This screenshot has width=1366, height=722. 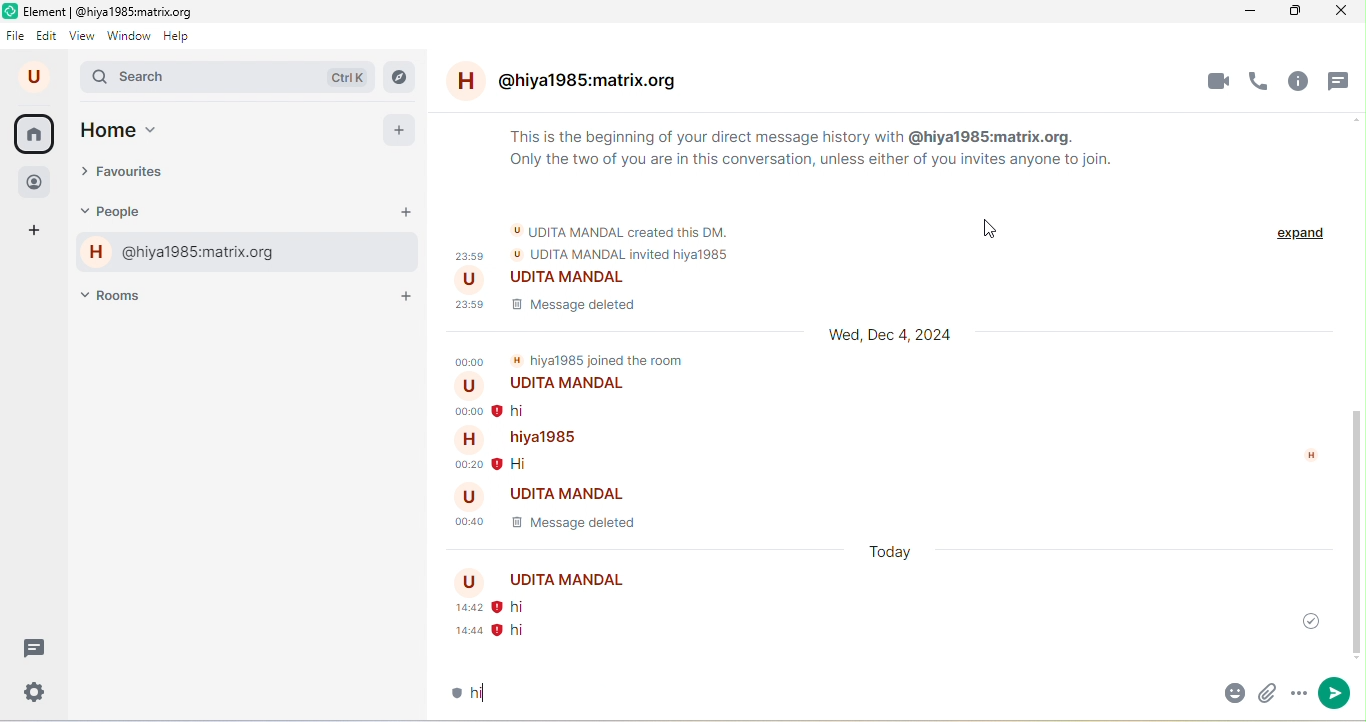 What do you see at coordinates (1297, 698) in the screenshot?
I see `more option` at bounding box center [1297, 698].